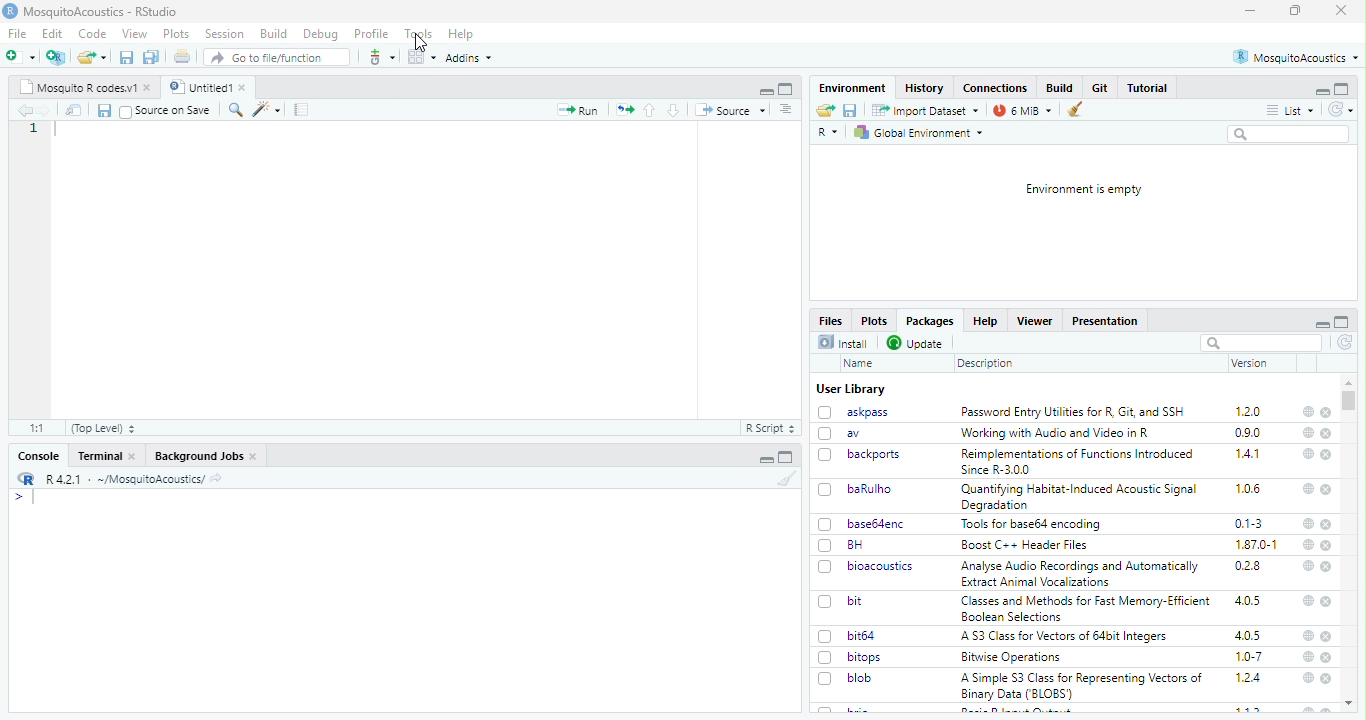 Image resolution: width=1366 pixels, height=720 pixels. I want to click on backports, so click(874, 455).